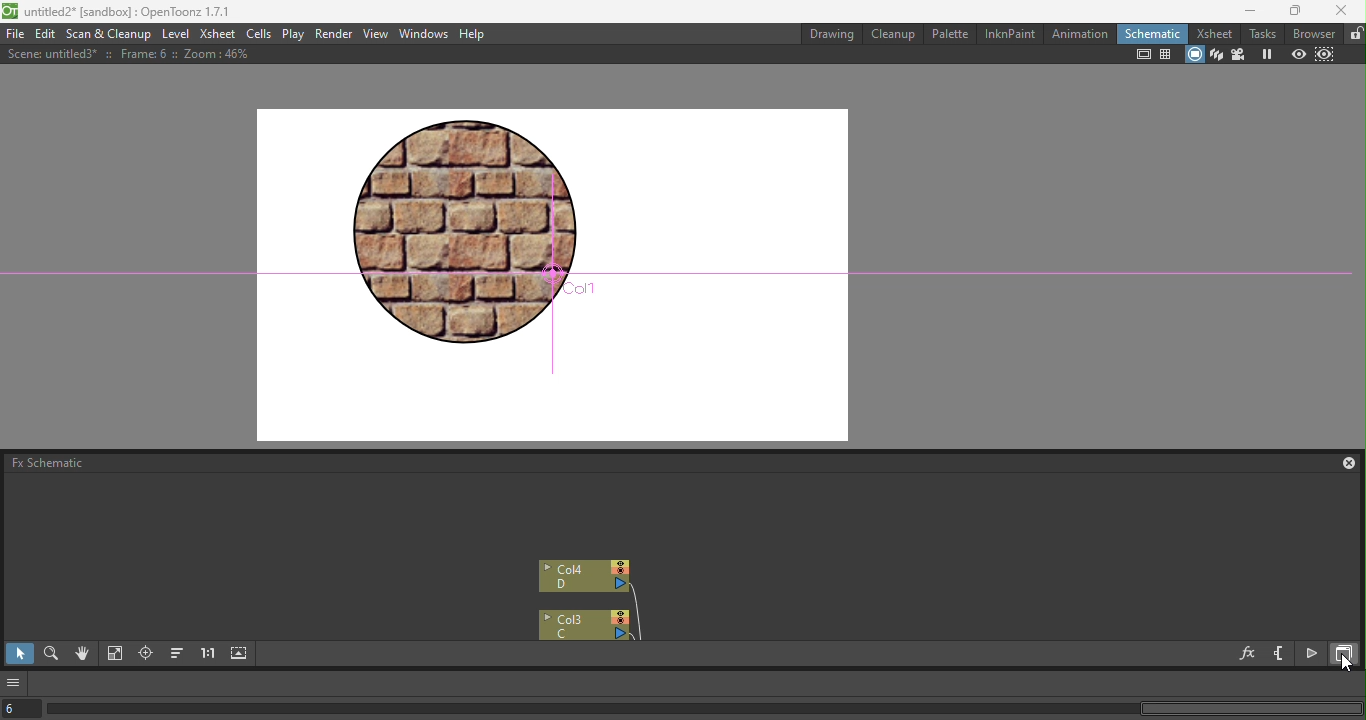 This screenshot has width=1366, height=720. Describe the element at coordinates (556, 271) in the screenshot. I see `Canvas` at that location.